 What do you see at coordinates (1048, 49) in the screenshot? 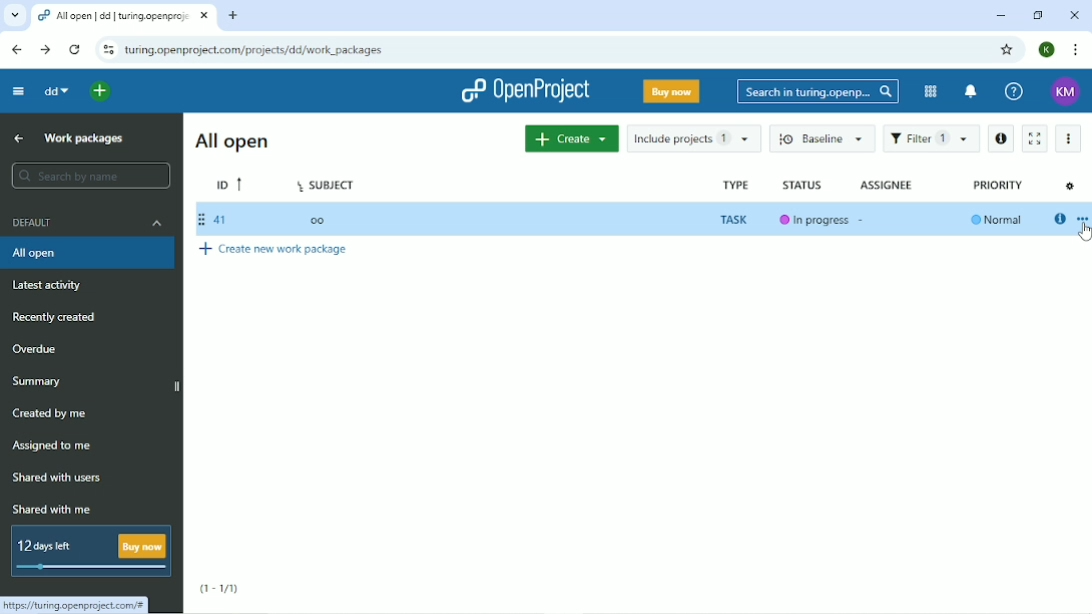
I see `K` at bounding box center [1048, 49].